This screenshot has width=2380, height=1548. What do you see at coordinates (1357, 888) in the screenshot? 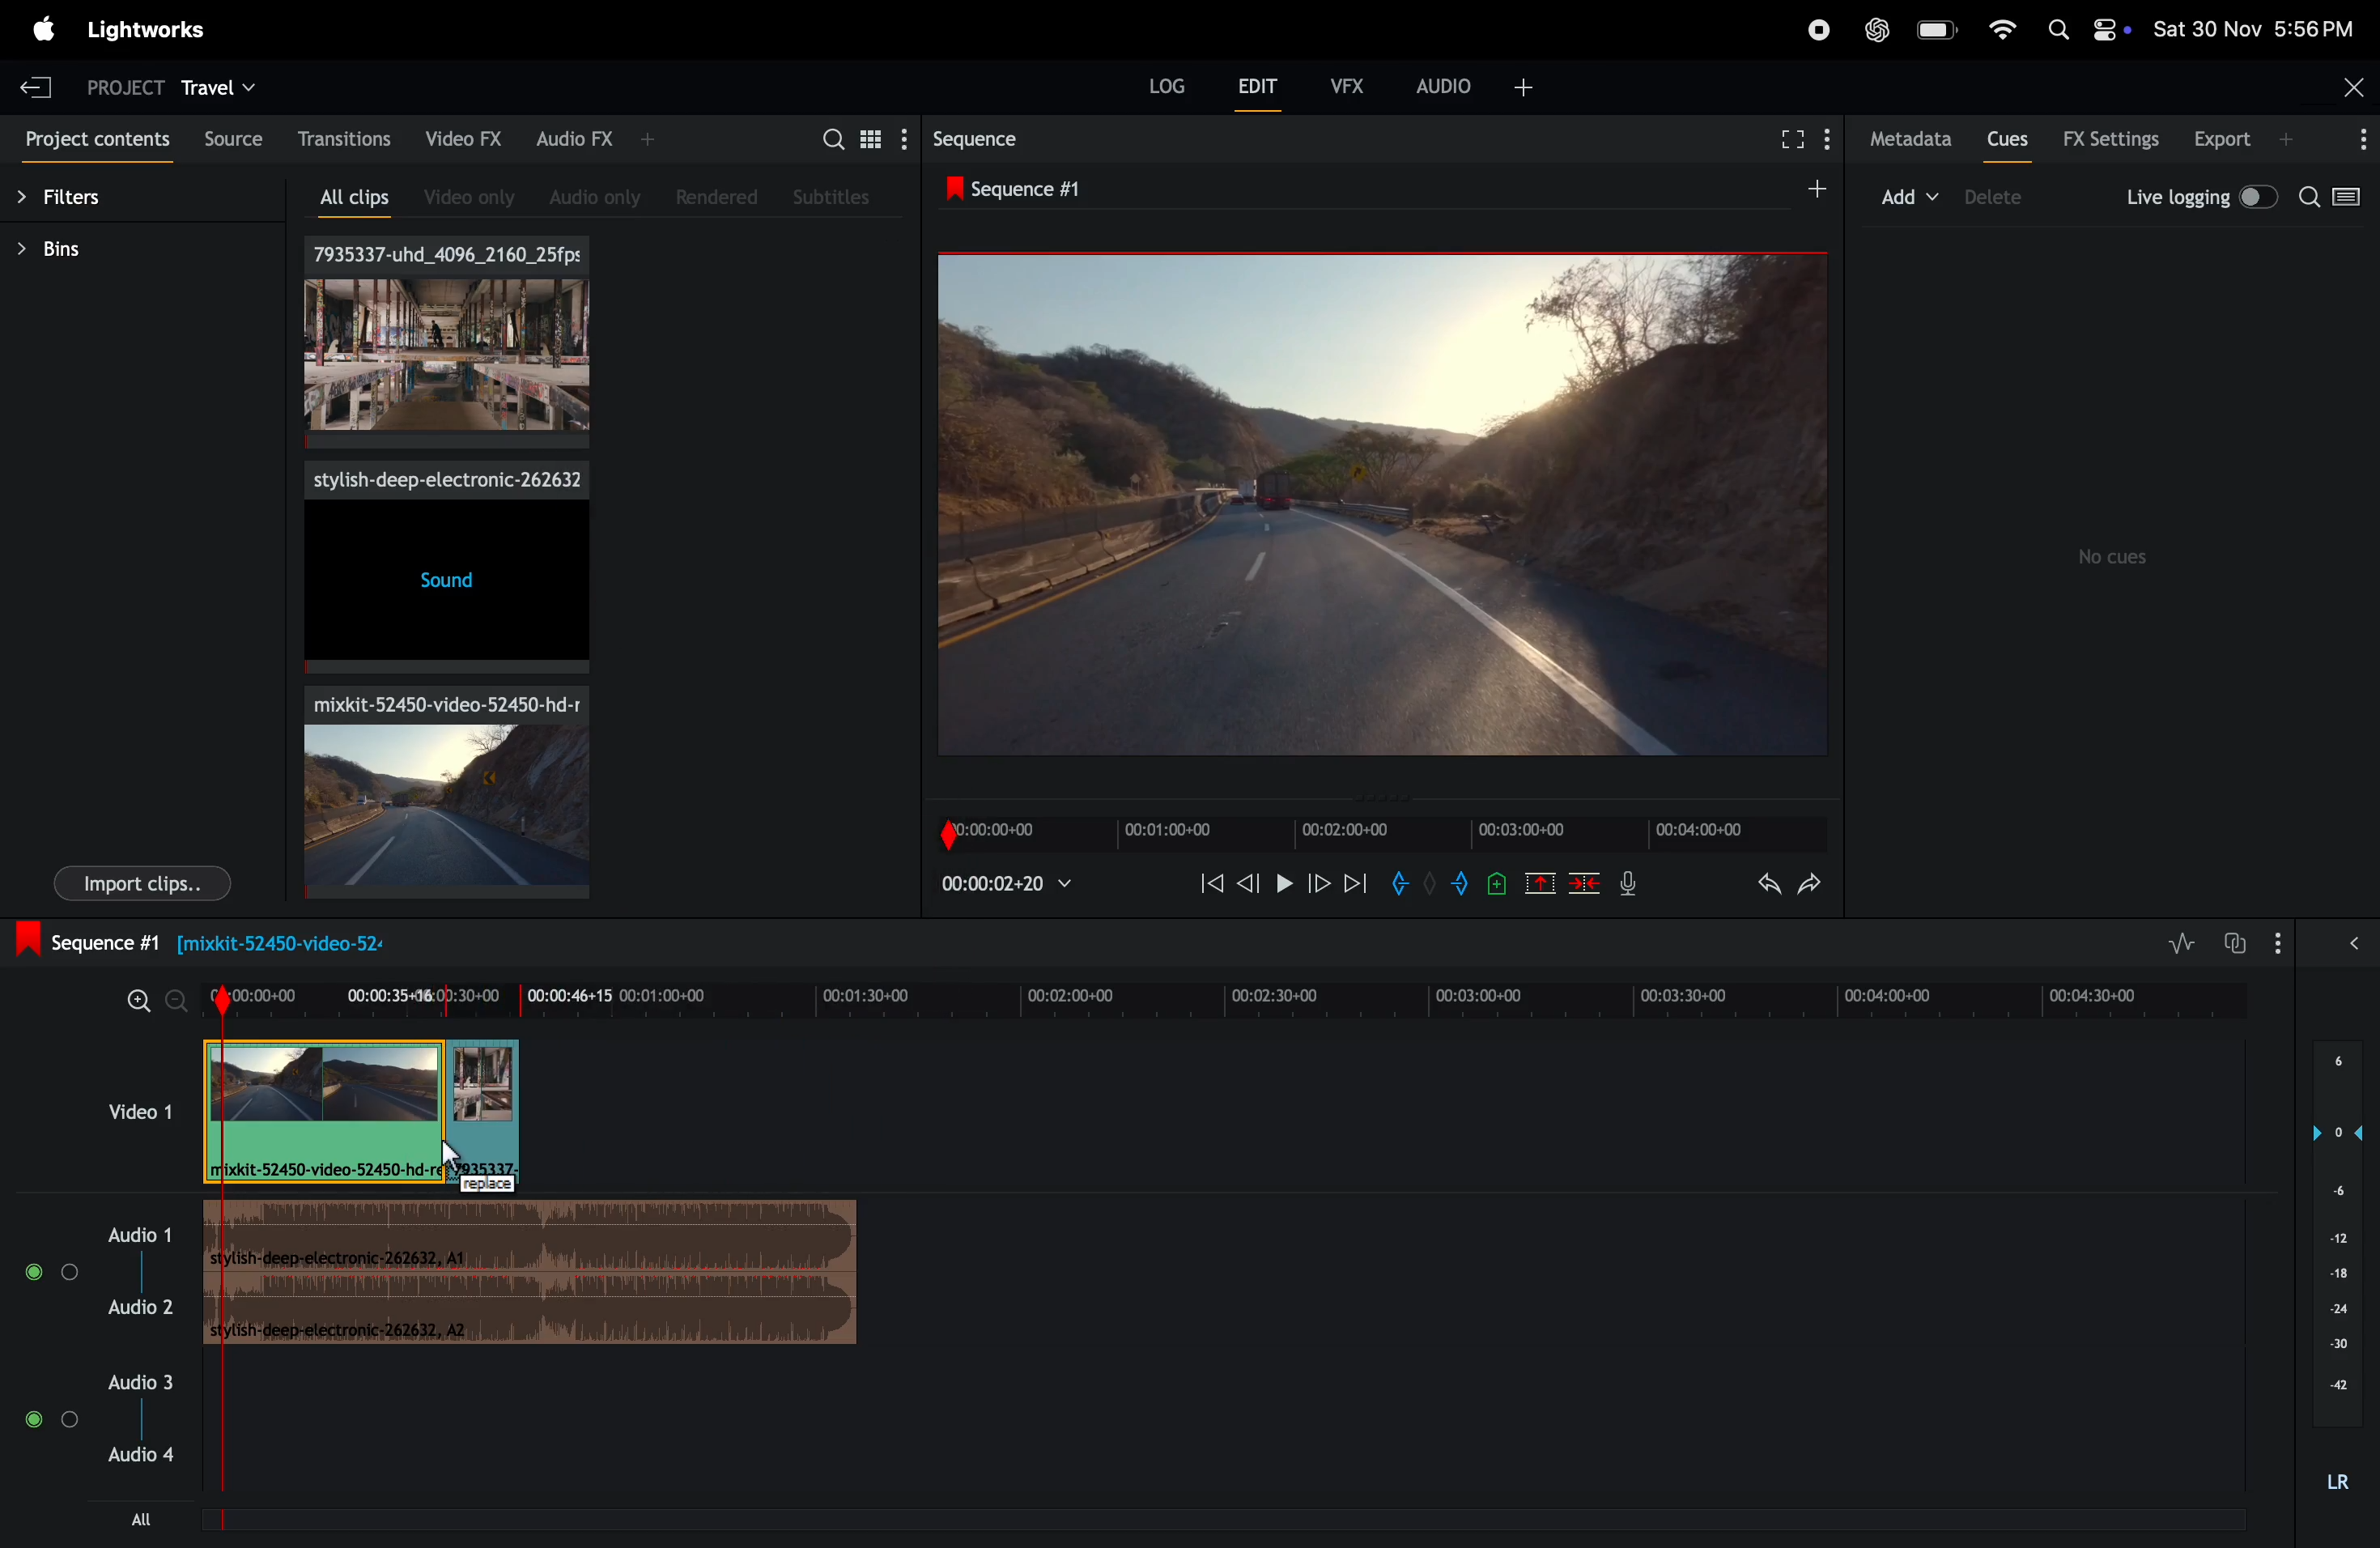
I see `next frame` at bounding box center [1357, 888].